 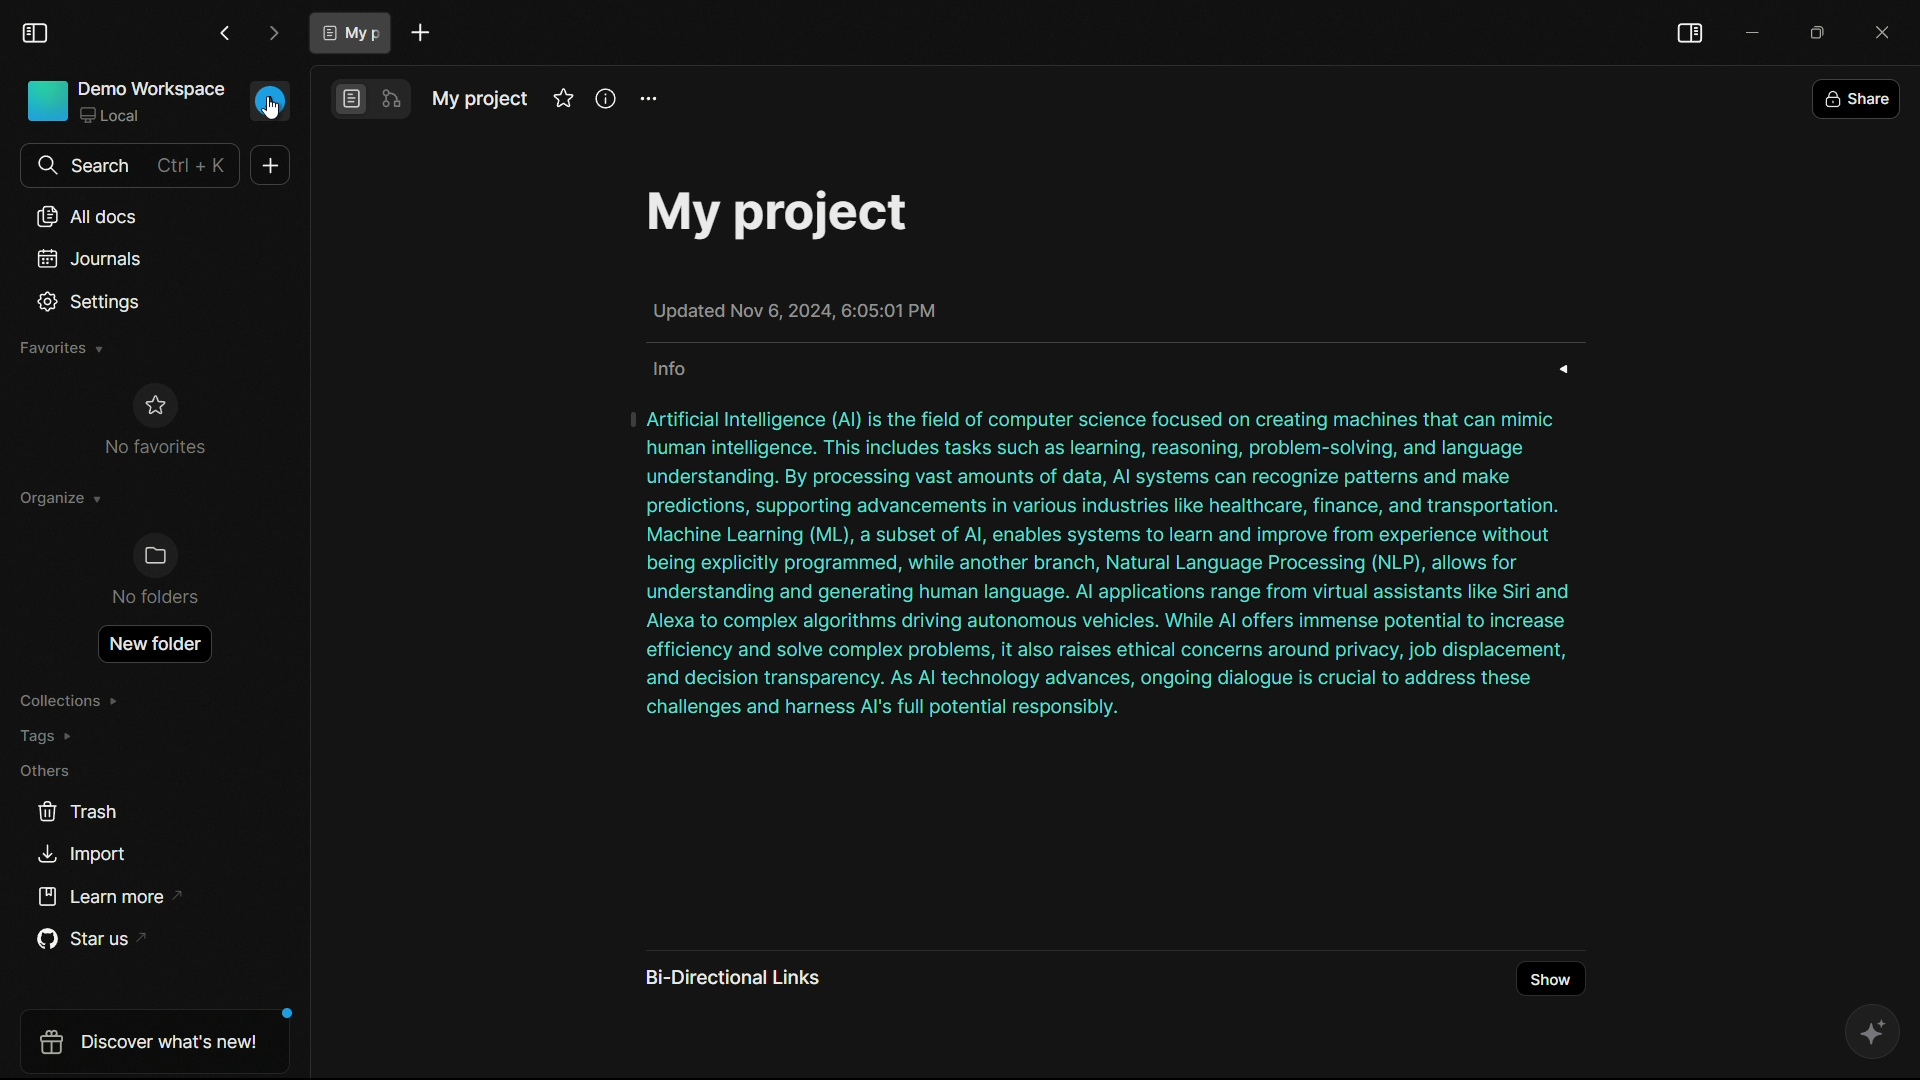 What do you see at coordinates (669, 367) in the screenshot?
I see `info` at bounding box center [669, 367].